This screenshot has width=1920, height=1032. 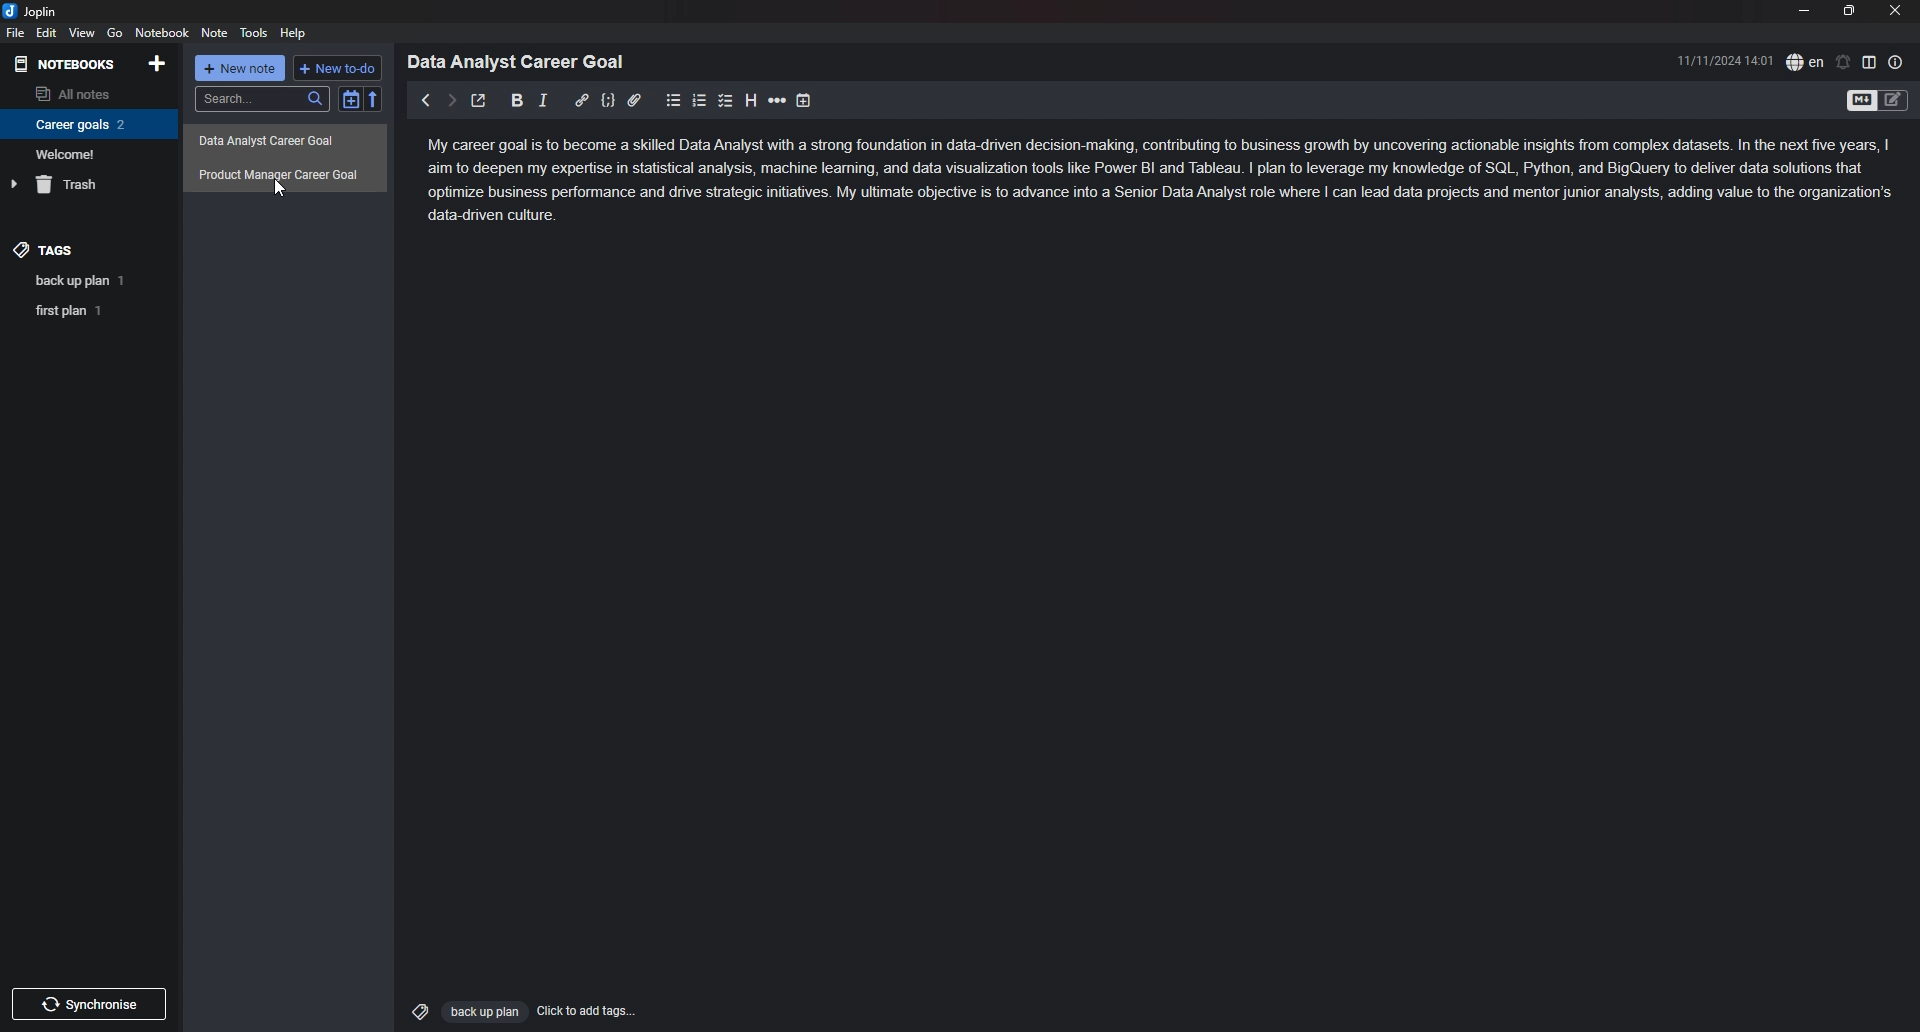 I want to click on horizontal rule, so click(x=777, y=101).